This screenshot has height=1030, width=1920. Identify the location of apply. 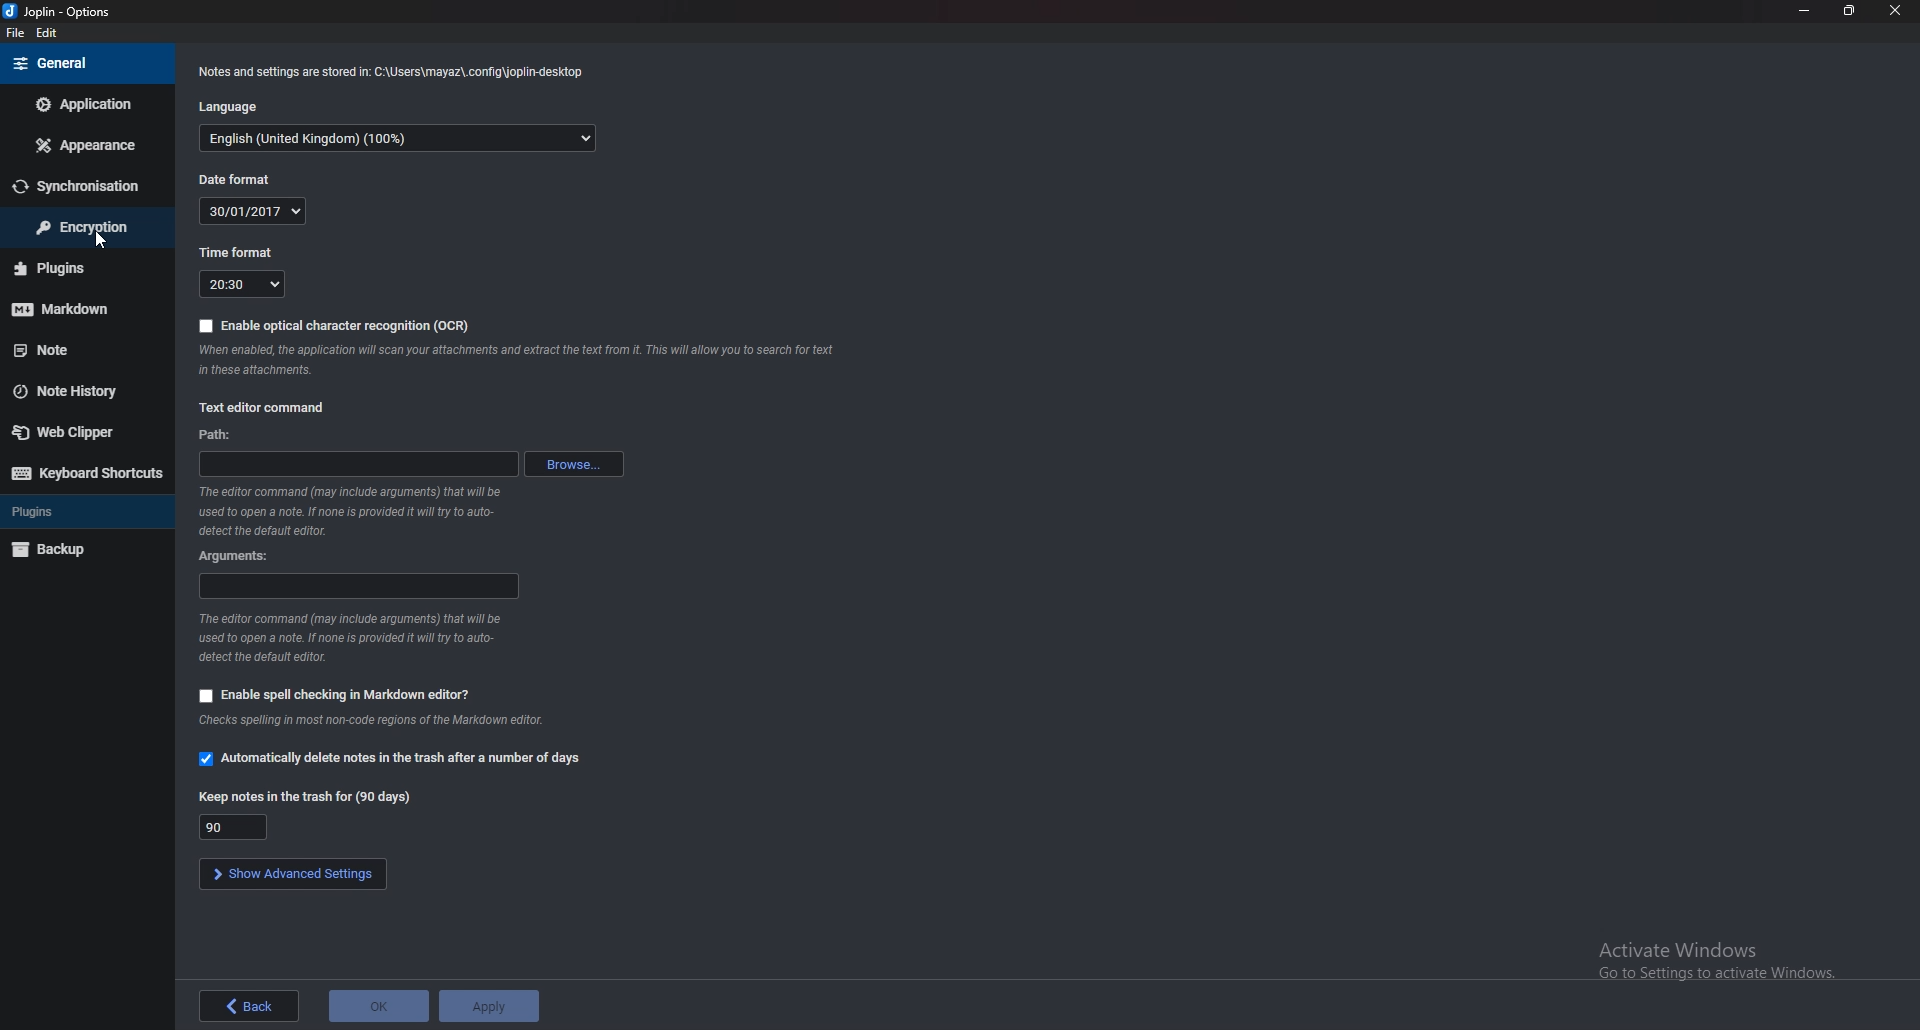
(487, 1005).